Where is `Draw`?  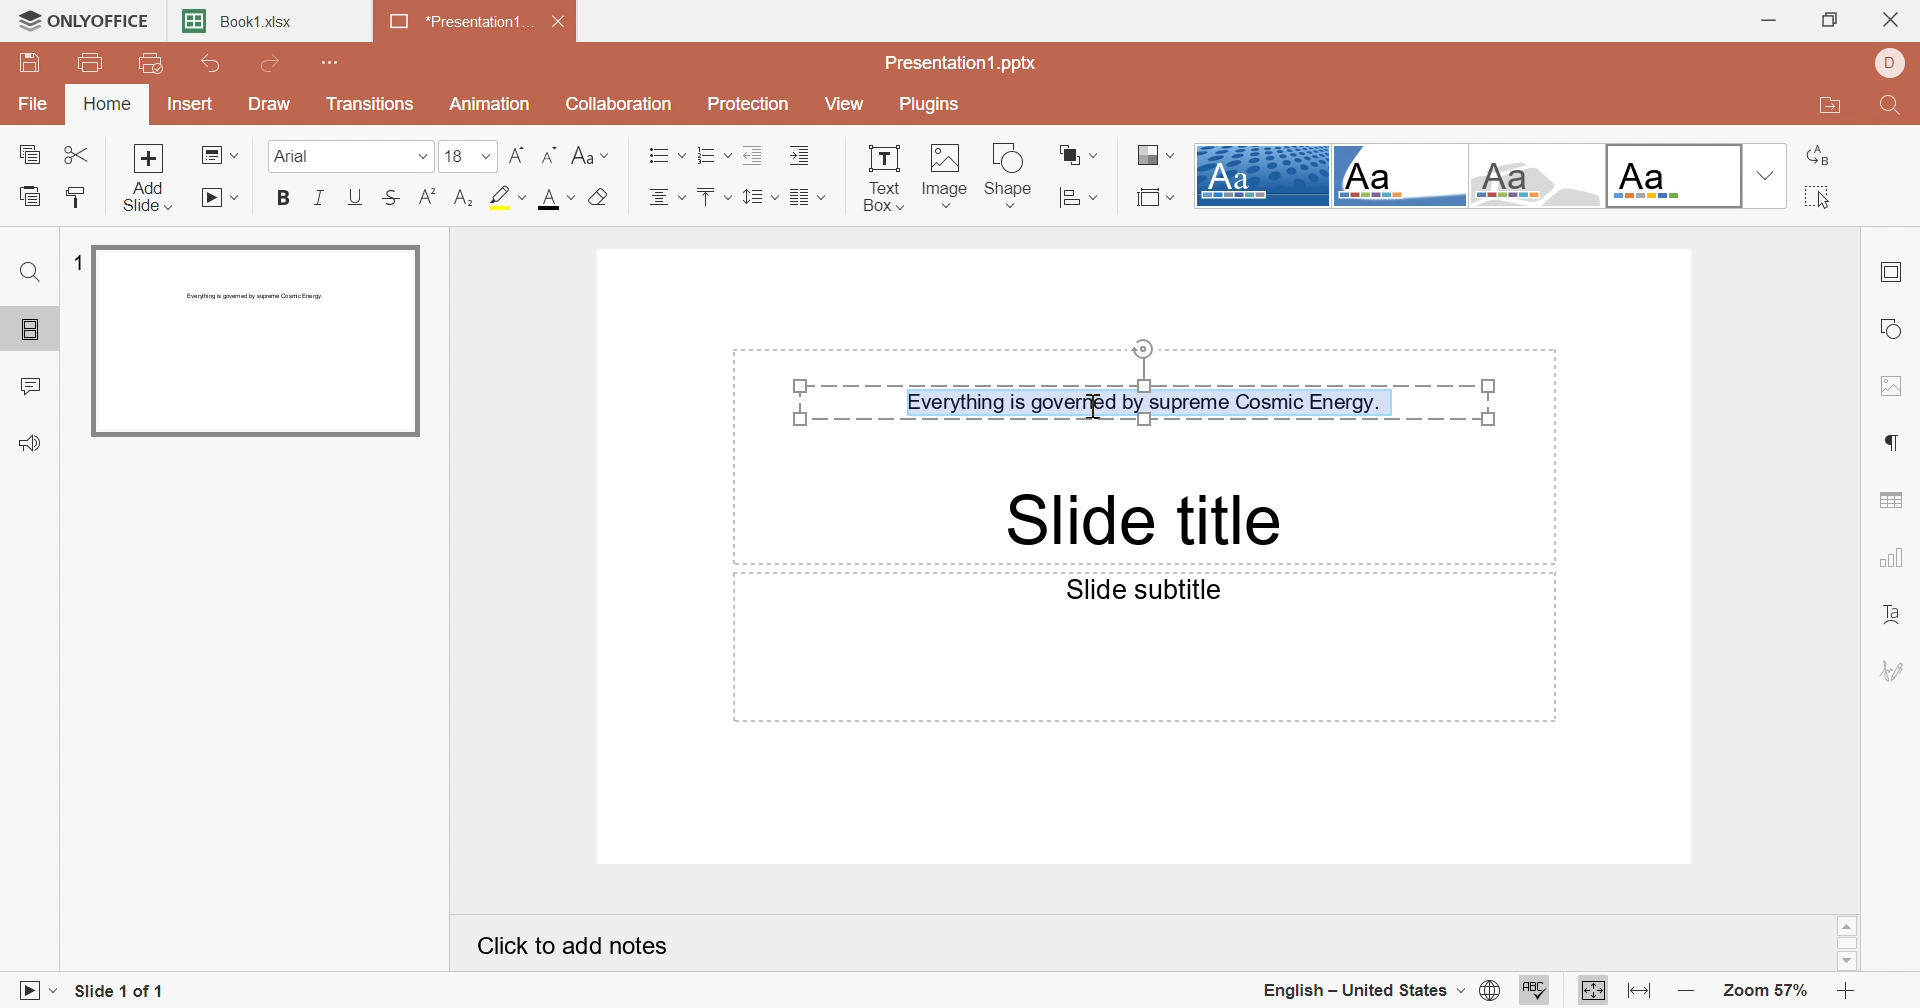 Draw is located at coordinates (271, 105).